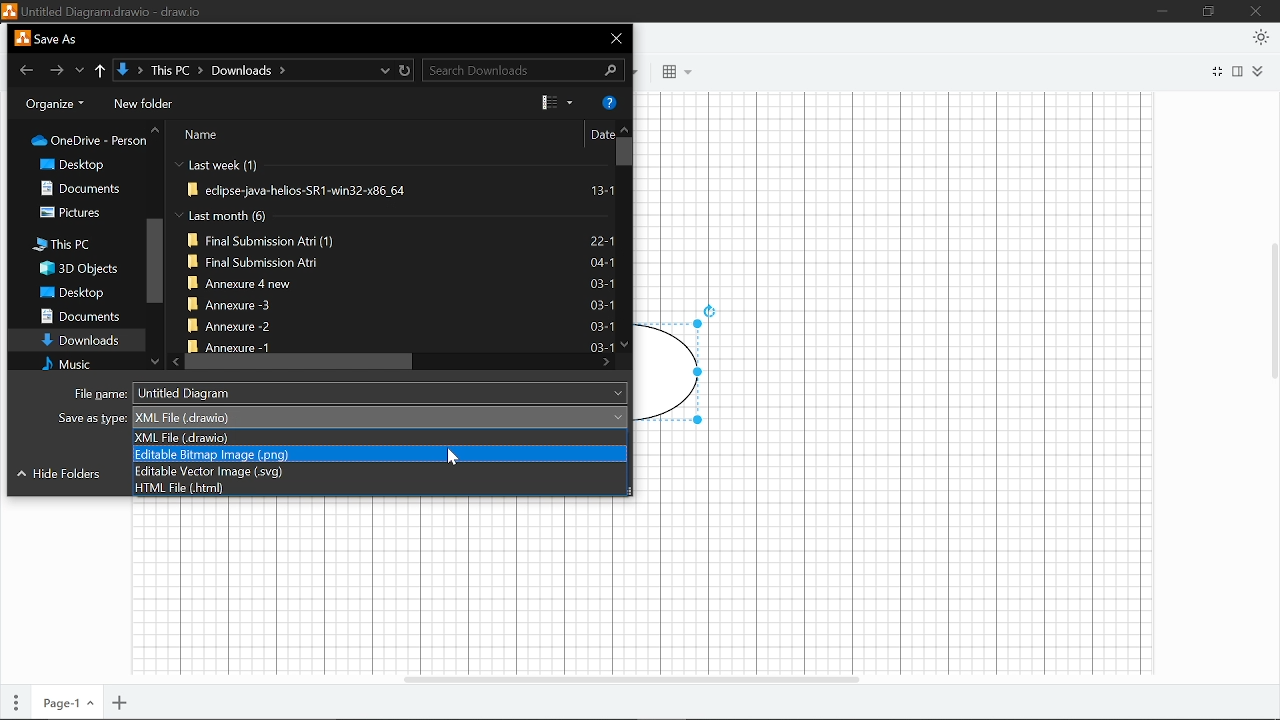 Image resolution: width=1280 pixels, height=720 pixels. I want to click on move right, so click(606, 362).